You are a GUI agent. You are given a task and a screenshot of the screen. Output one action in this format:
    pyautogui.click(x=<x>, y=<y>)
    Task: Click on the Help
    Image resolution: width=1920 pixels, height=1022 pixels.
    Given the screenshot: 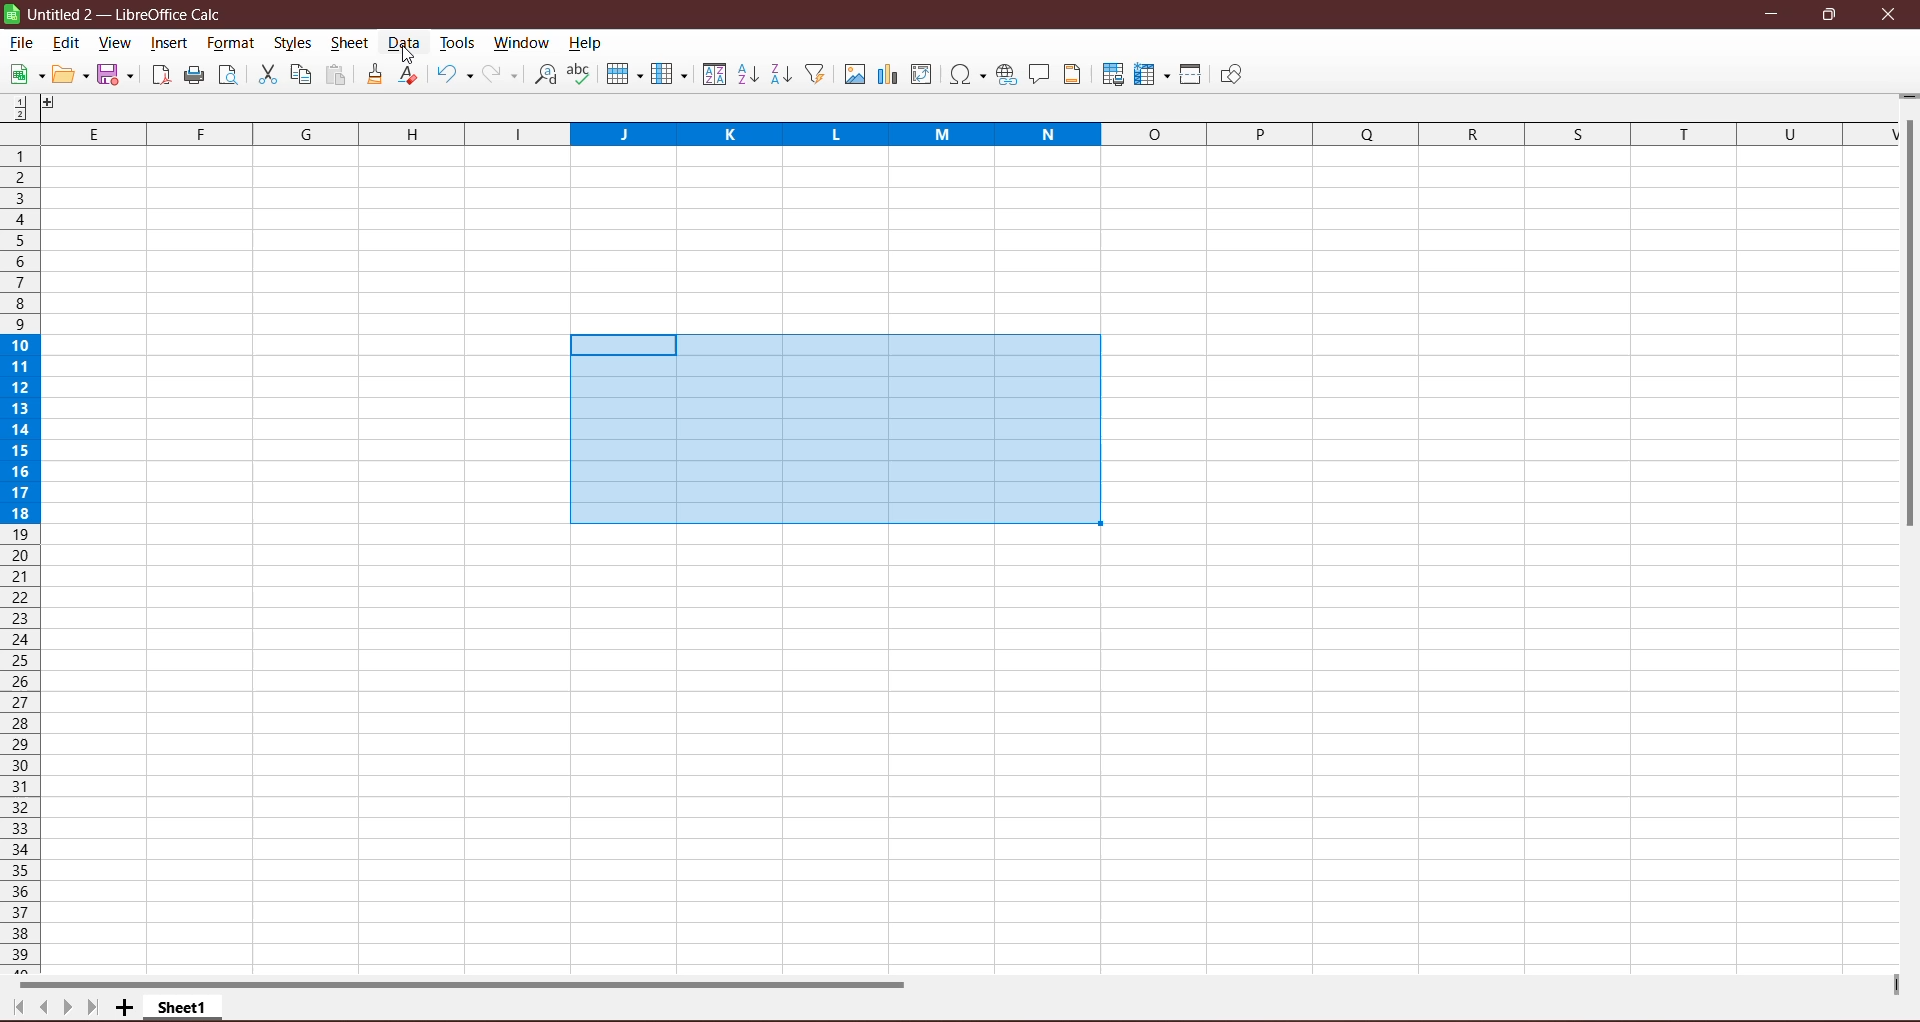 What is the action you would take?
    pyautogui.click(x=586, y=45)
    